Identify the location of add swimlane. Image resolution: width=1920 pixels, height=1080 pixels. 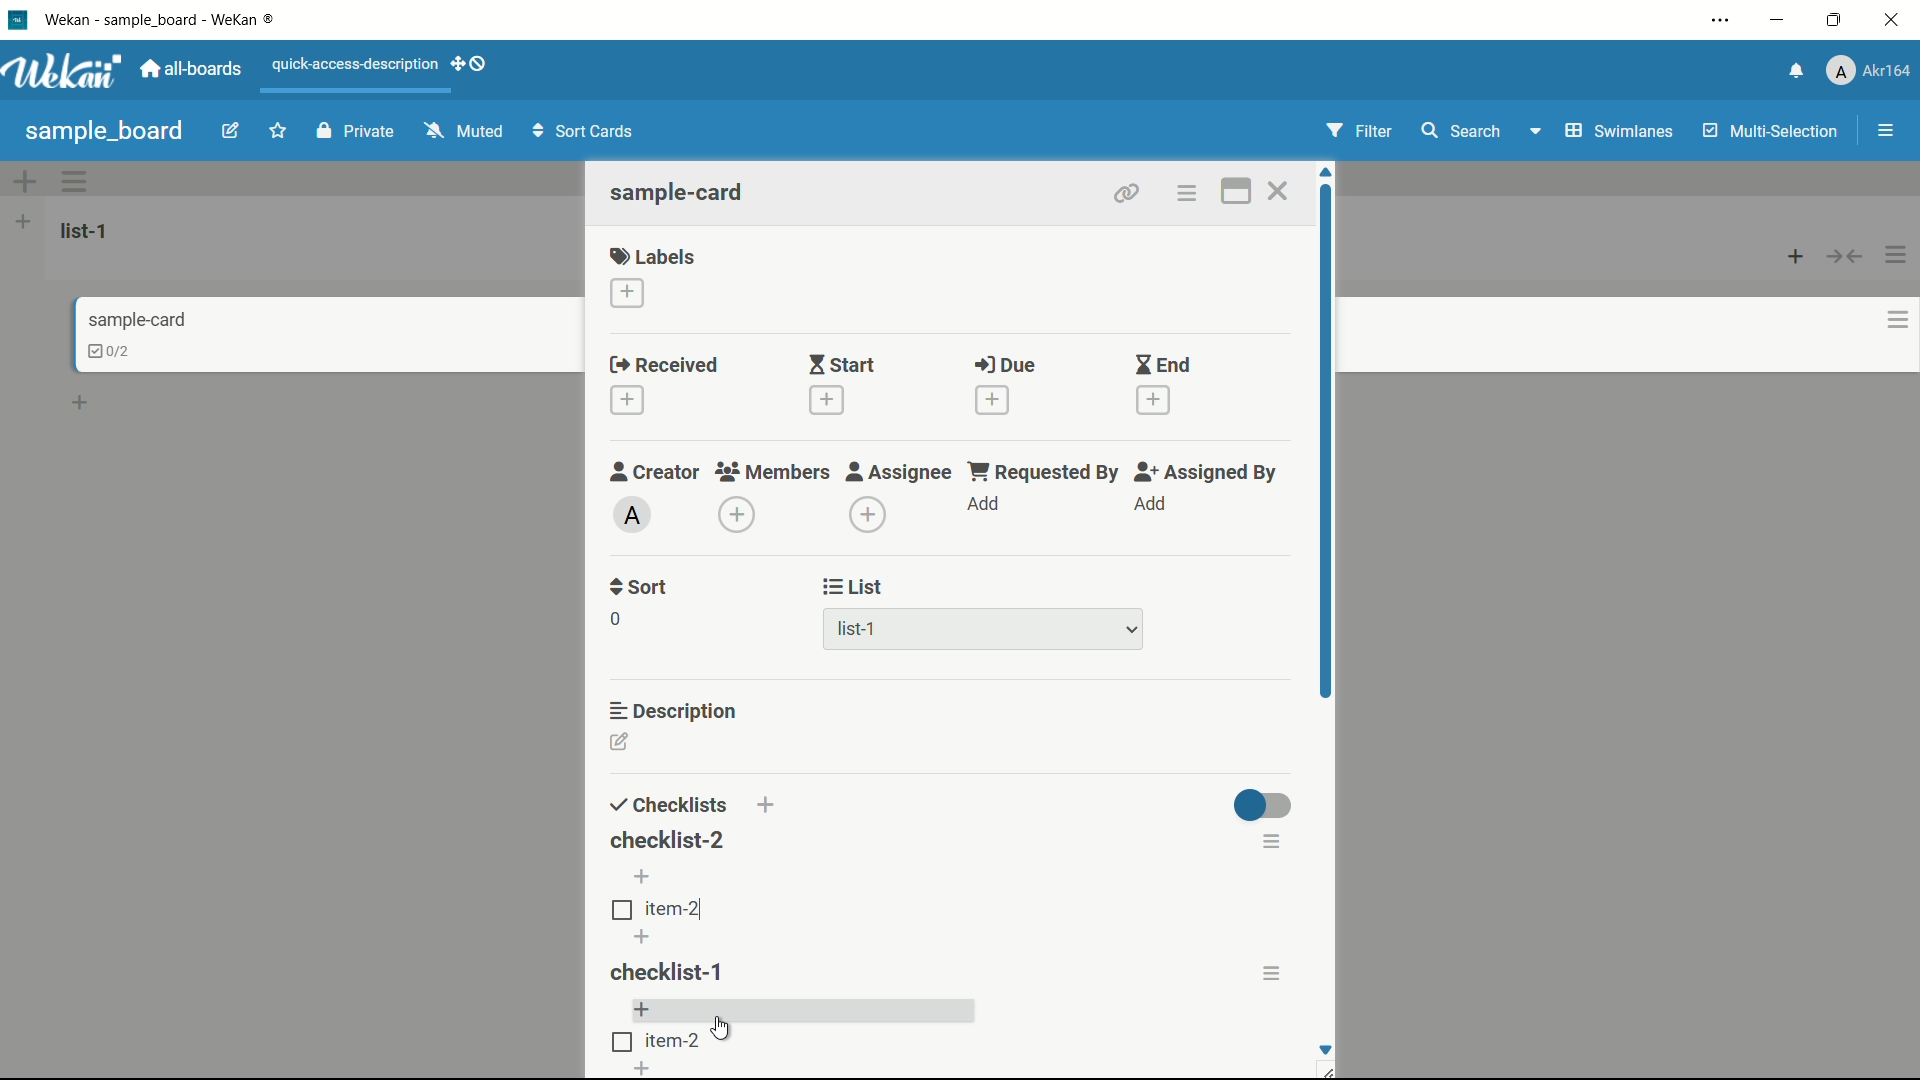
(23, 181).